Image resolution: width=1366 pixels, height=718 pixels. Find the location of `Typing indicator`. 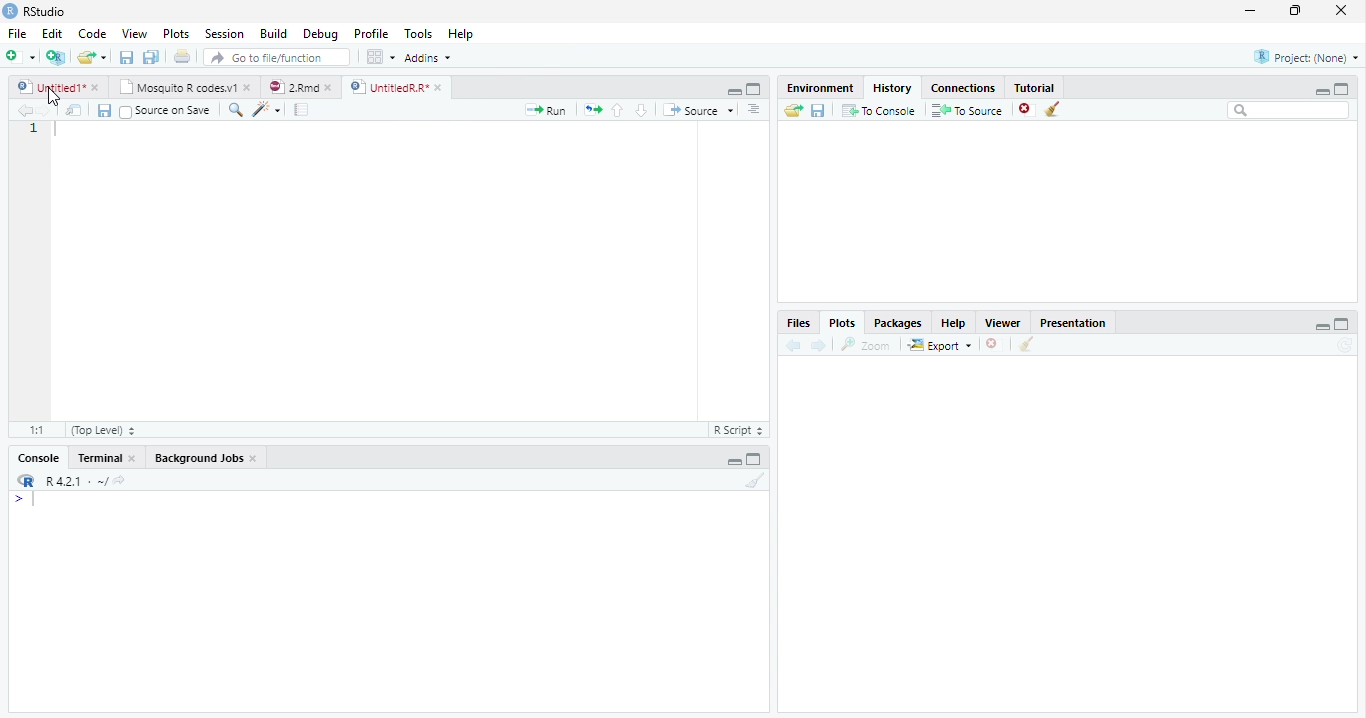

Typing indicator is located at coordinates (28, 502).